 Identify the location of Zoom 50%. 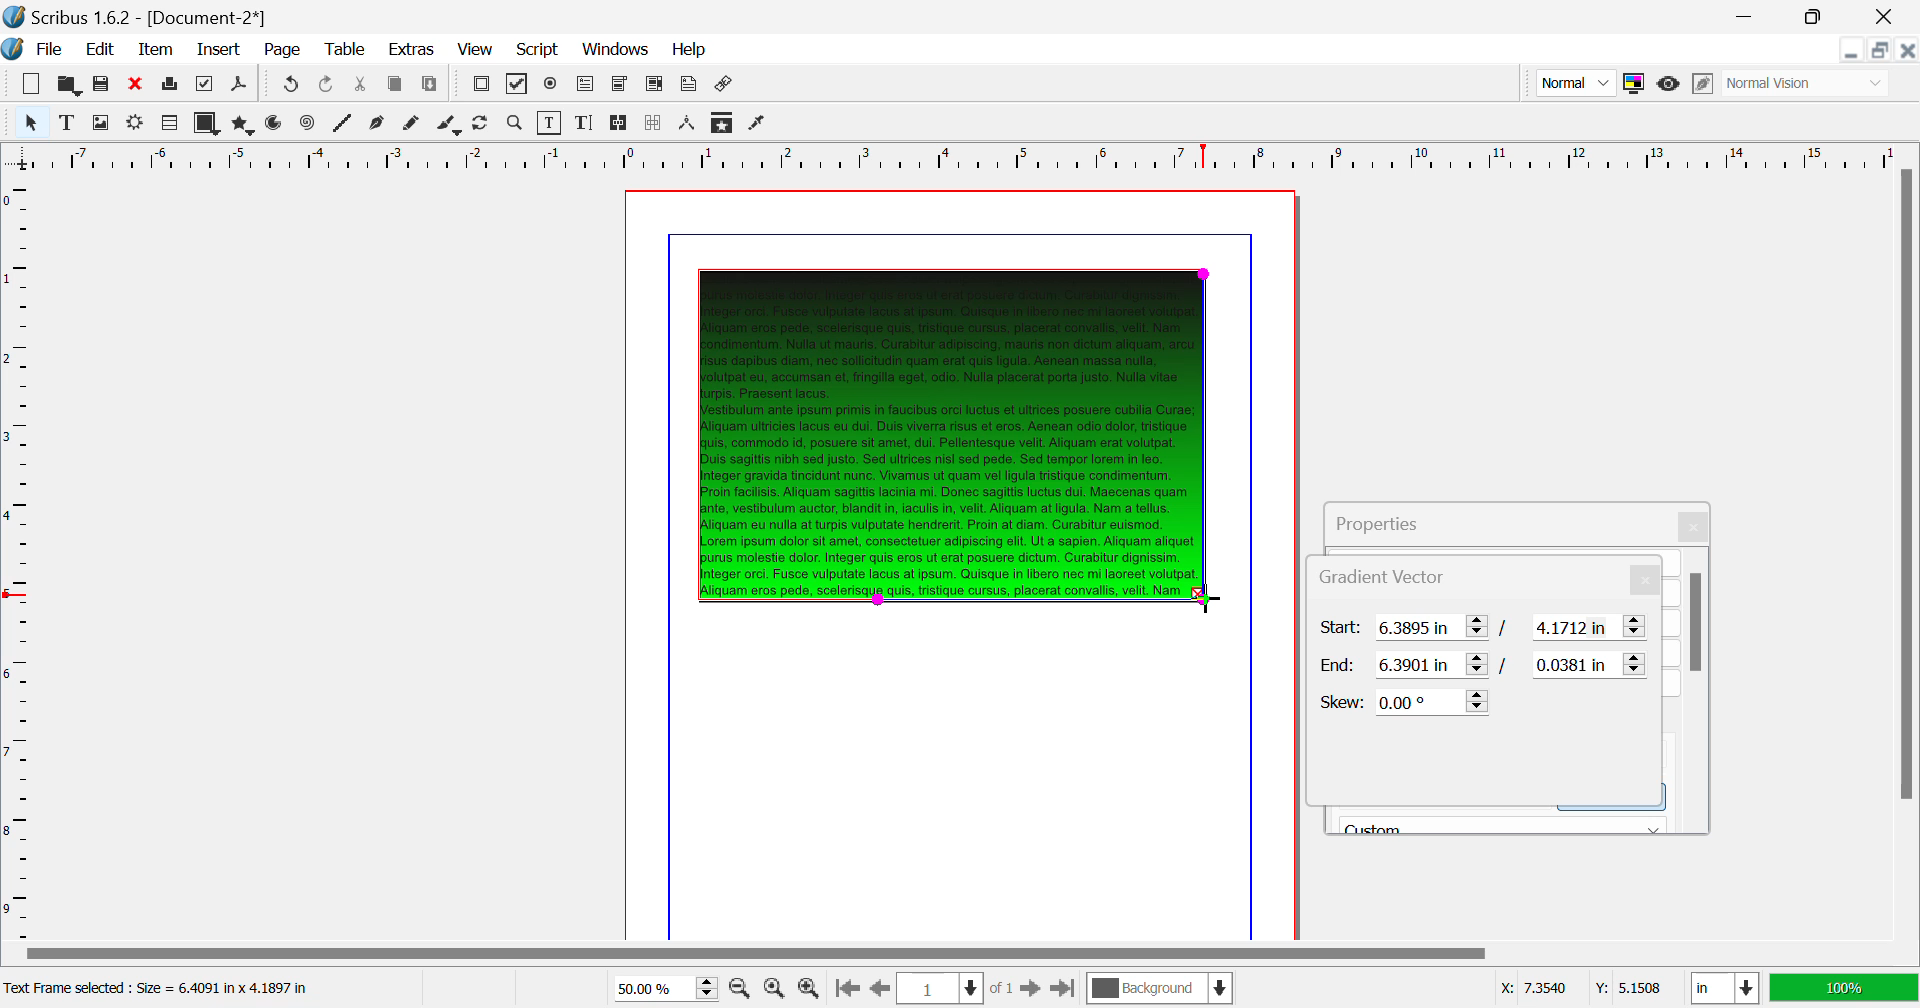
(658, 988).